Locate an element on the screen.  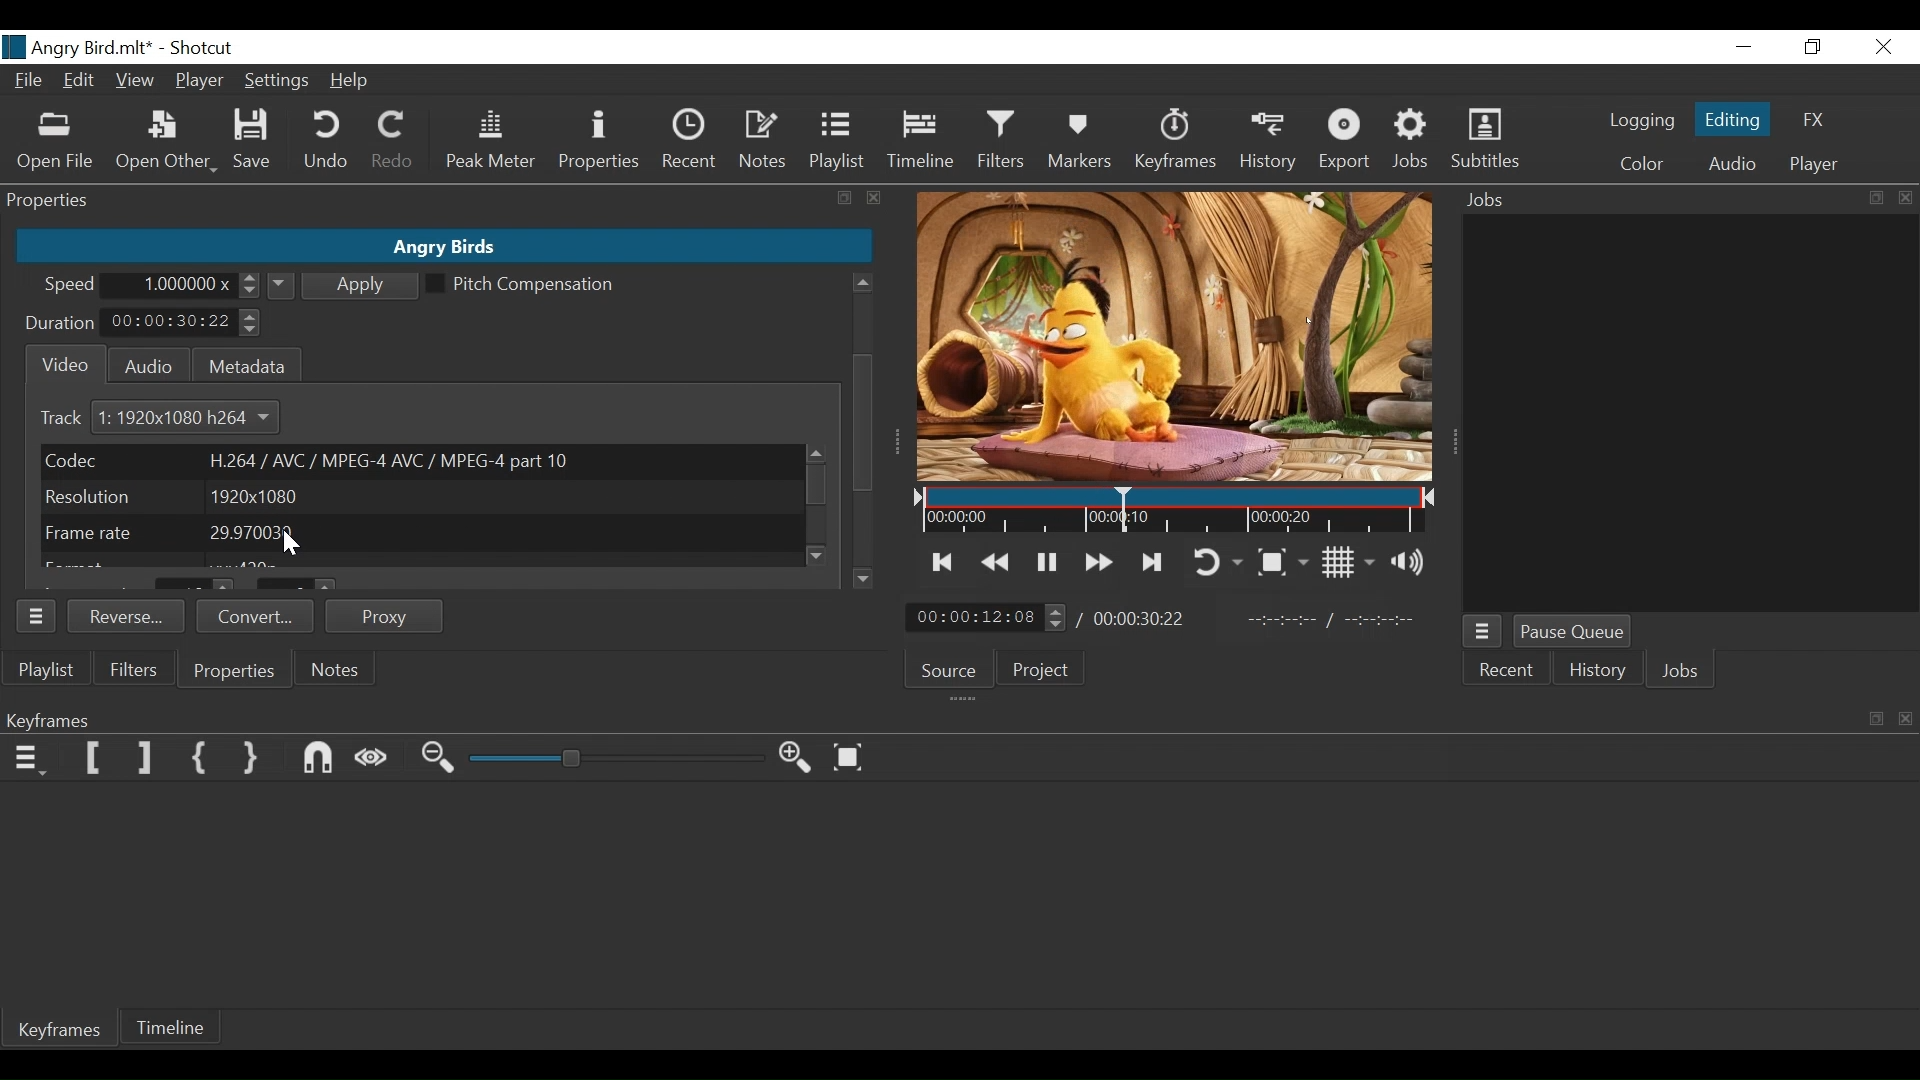
Toggle zoom is located at coordinates (1285, 560).